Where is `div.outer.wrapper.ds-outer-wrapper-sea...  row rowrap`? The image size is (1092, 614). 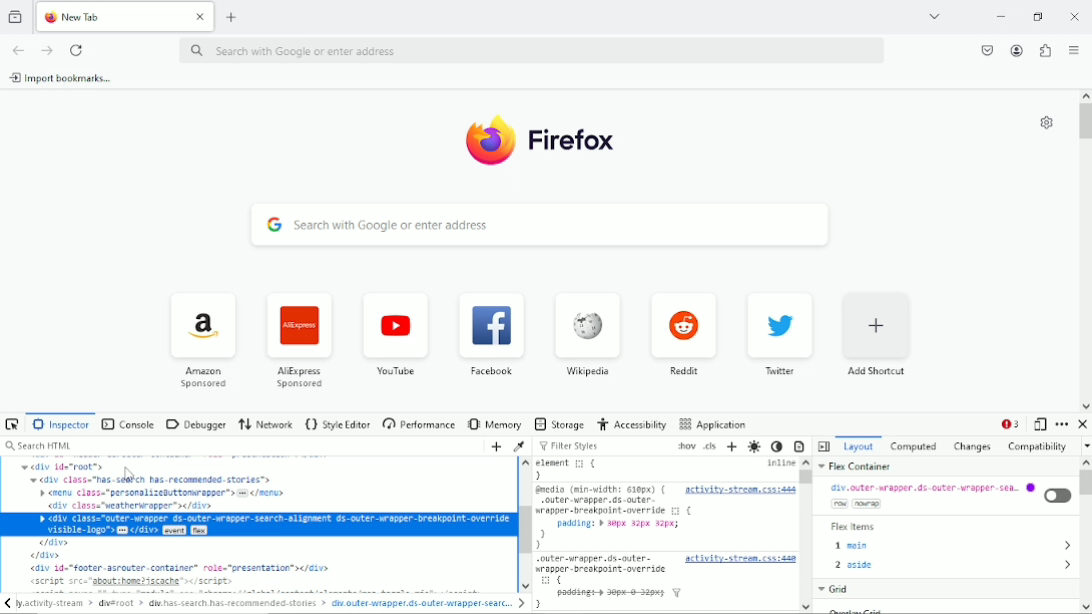 div.outer.wrapper.ds-outer-wrapper-sea...  row rowrap is located at coordinates (948, 498).